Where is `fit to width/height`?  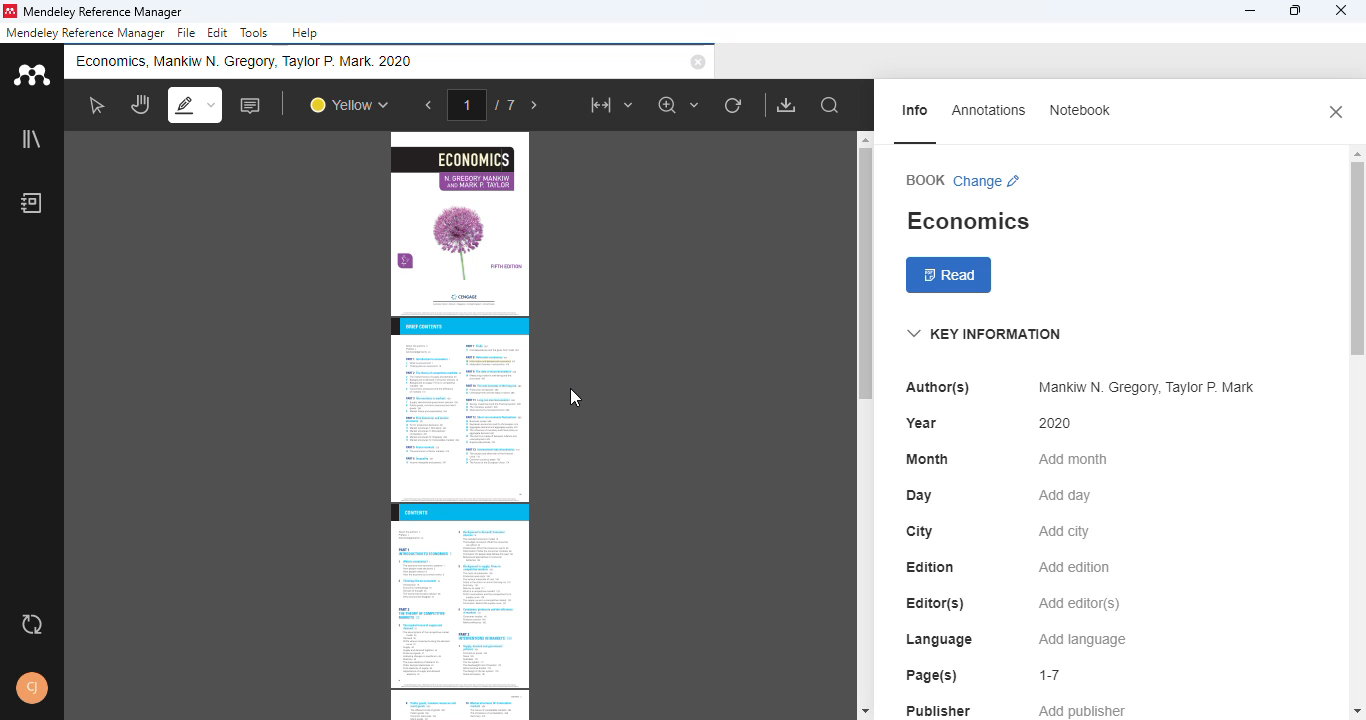
fit to width/height is located at coordinates (610, 105).